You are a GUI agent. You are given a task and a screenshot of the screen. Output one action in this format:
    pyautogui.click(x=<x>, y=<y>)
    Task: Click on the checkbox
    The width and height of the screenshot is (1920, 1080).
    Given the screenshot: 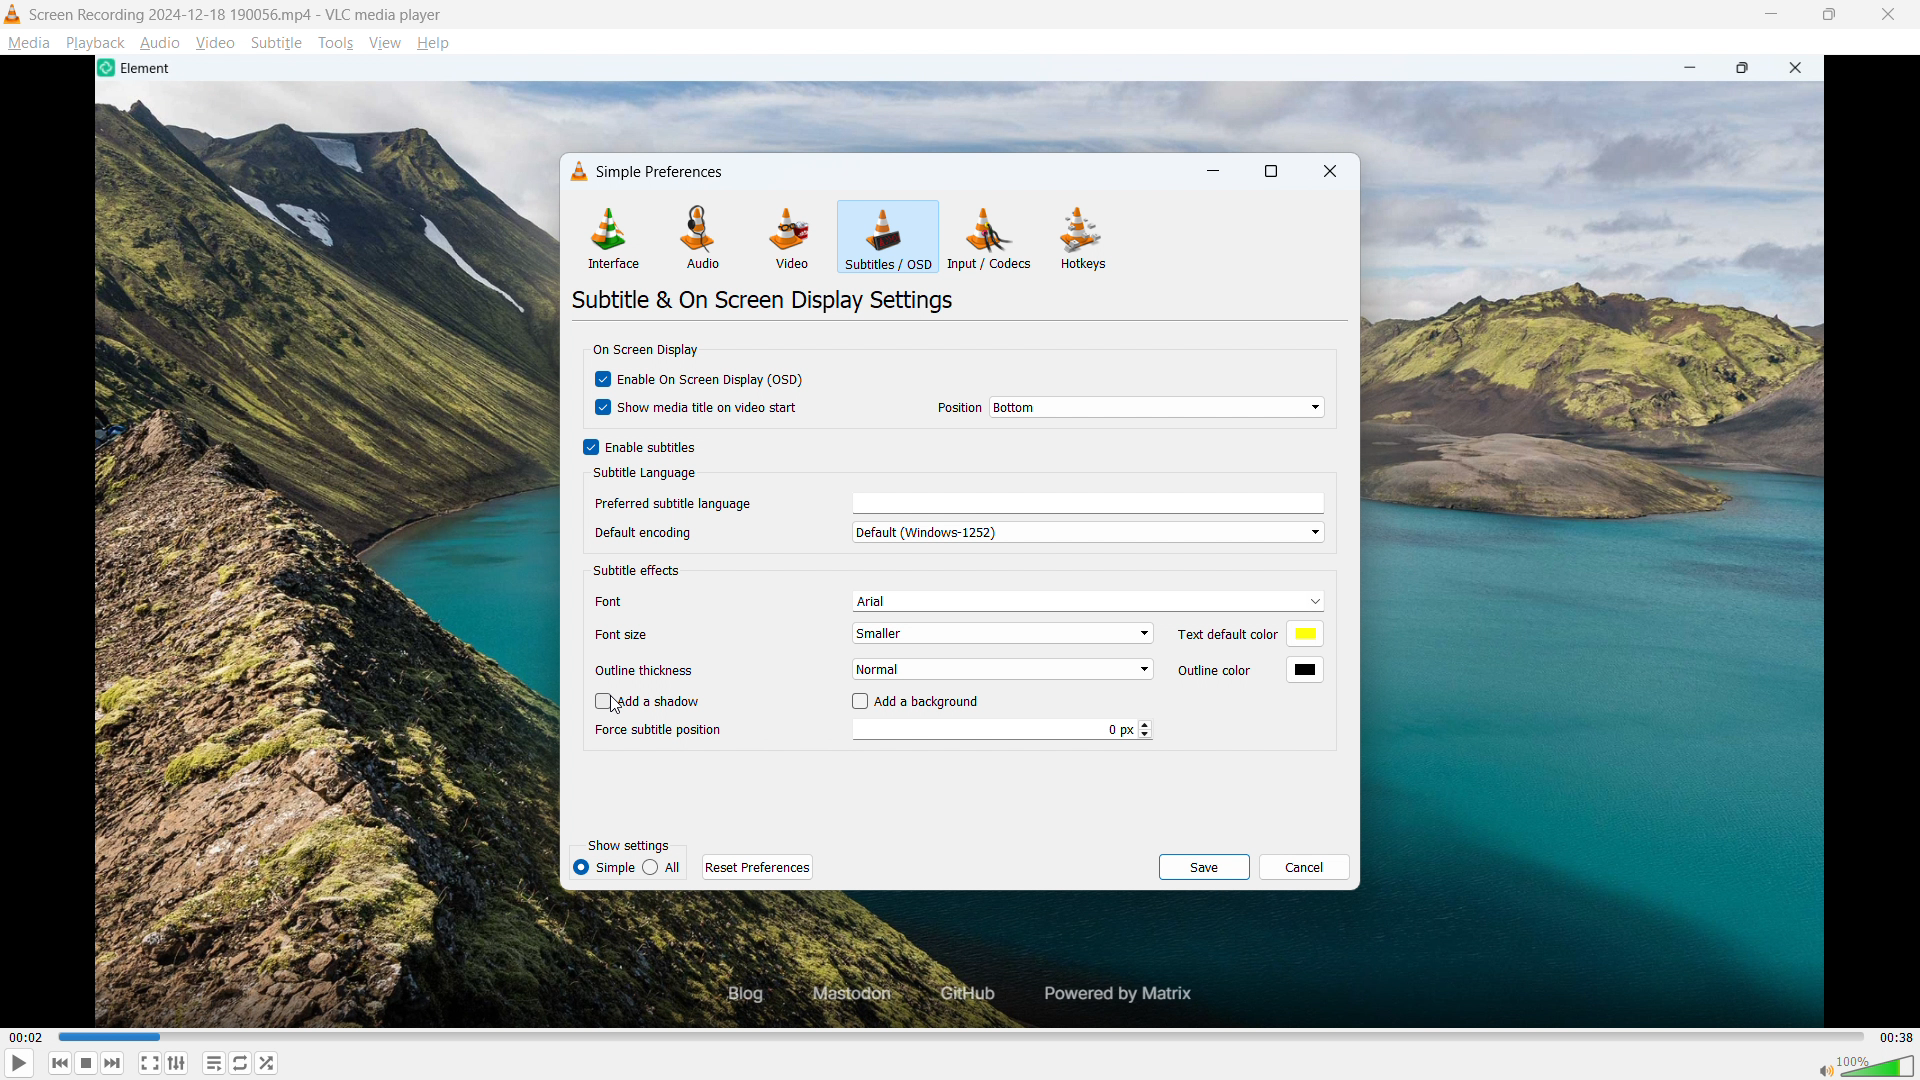 What is the action you would take?
    pyautogui.click(x=601, y=381)
    